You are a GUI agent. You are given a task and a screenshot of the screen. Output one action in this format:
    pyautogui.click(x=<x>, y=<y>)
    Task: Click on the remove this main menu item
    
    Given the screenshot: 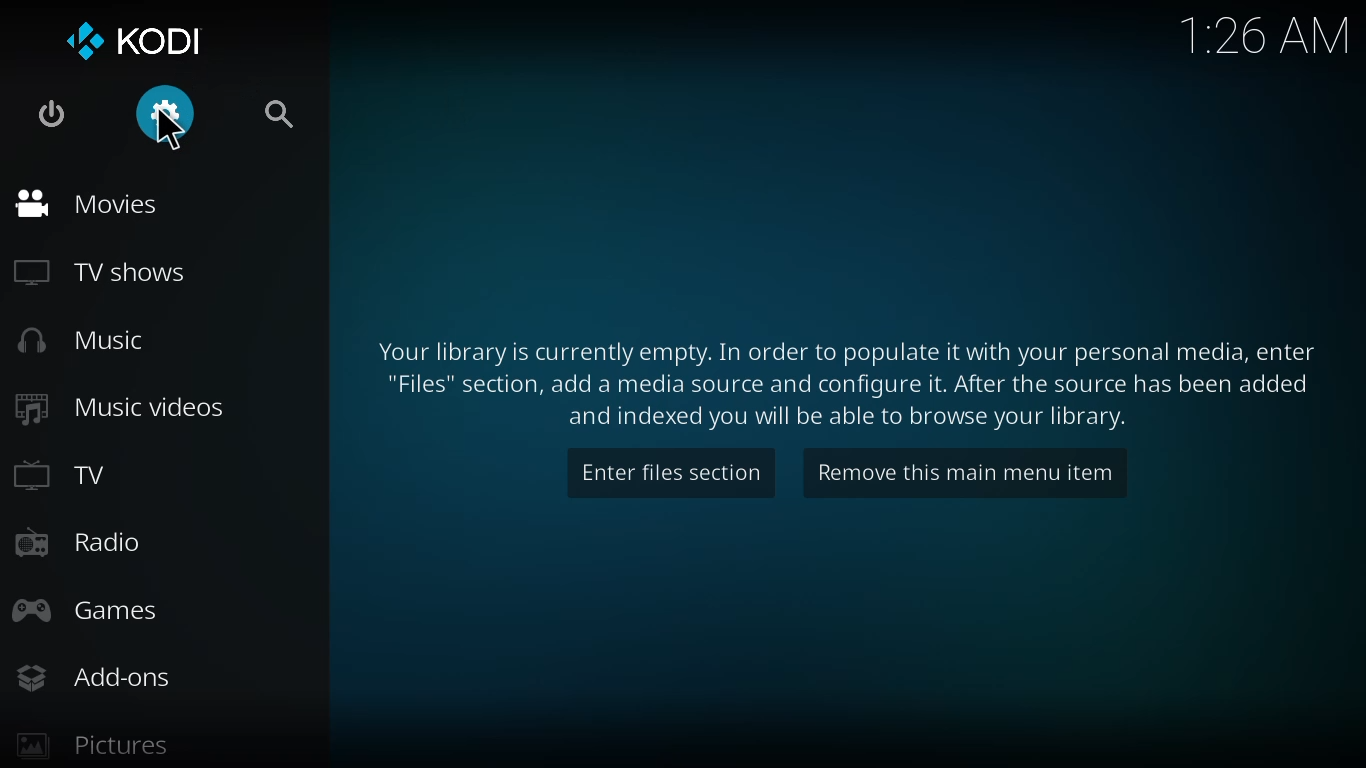 What is the action you would take?
    pyautogui.click(x=958, y=472)
    